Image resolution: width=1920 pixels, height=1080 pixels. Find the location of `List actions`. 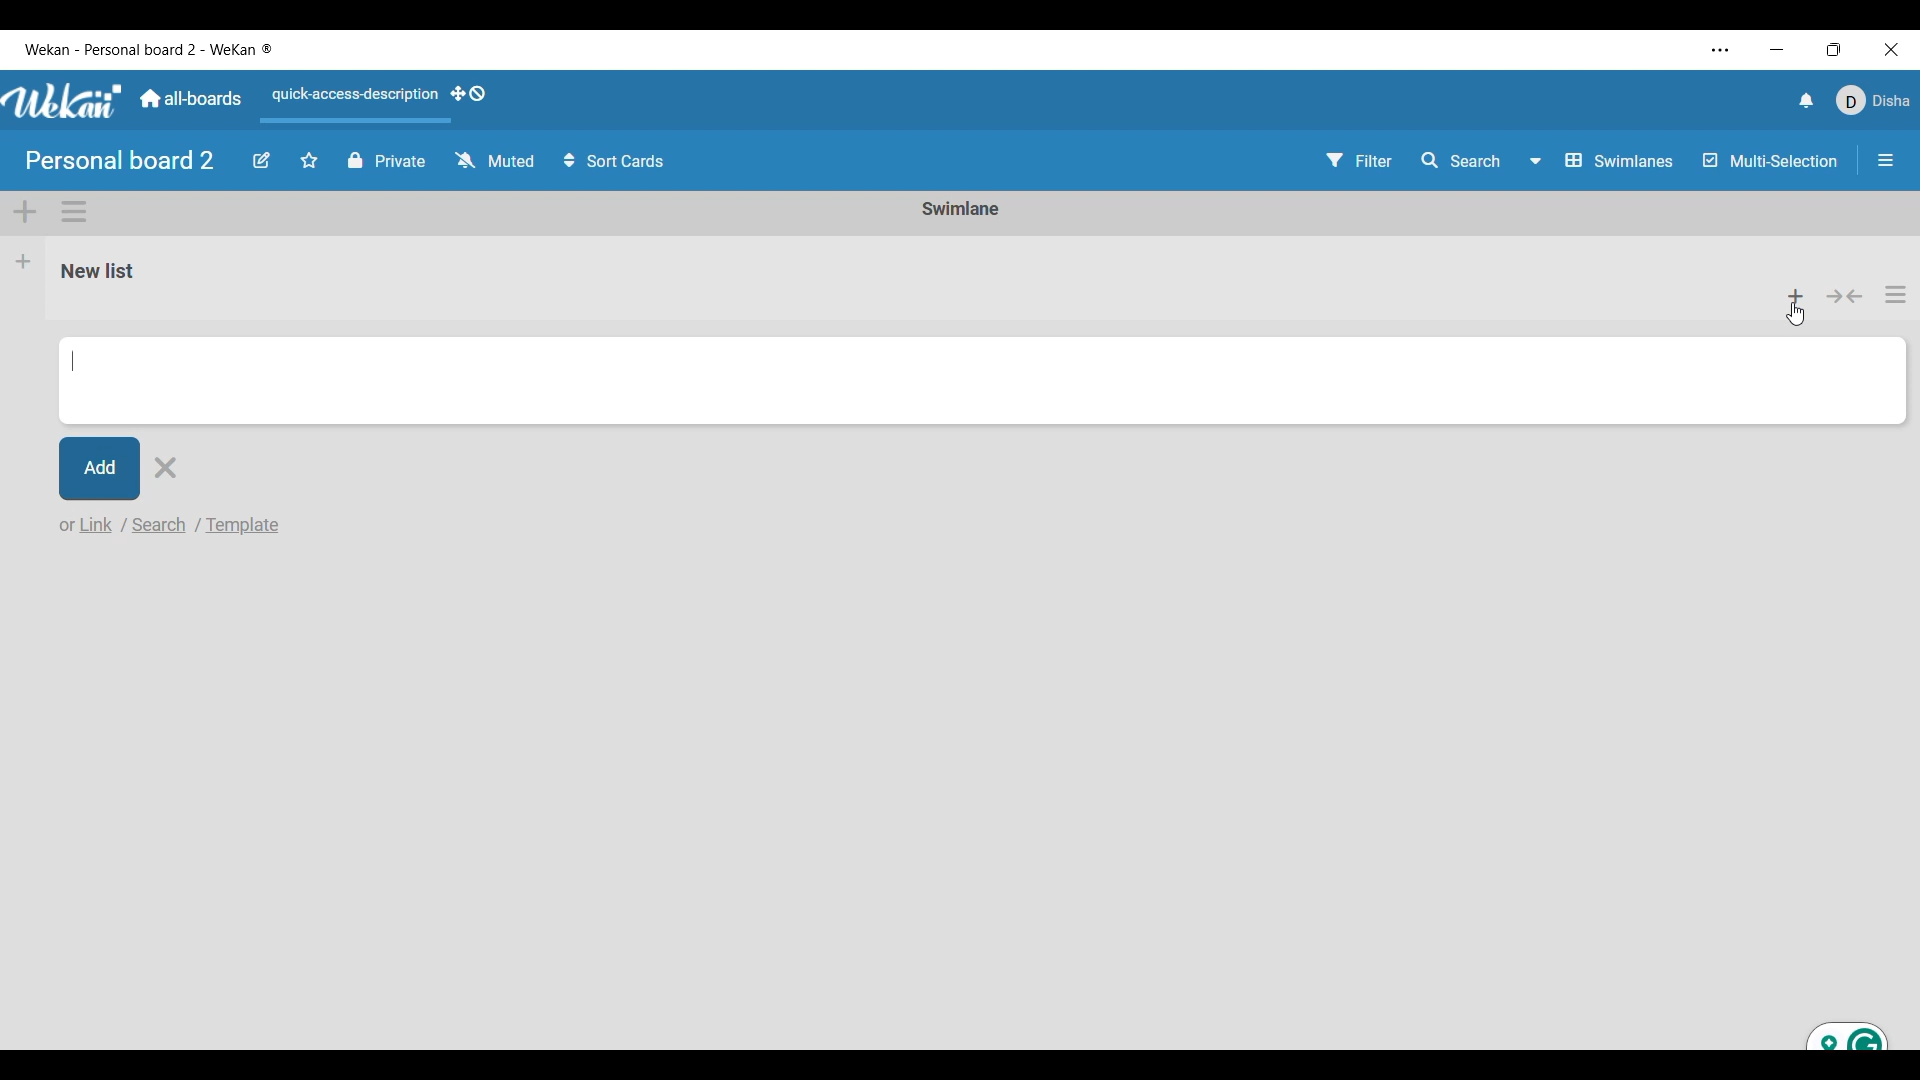

List actions is located at coordinates (1896, 294).